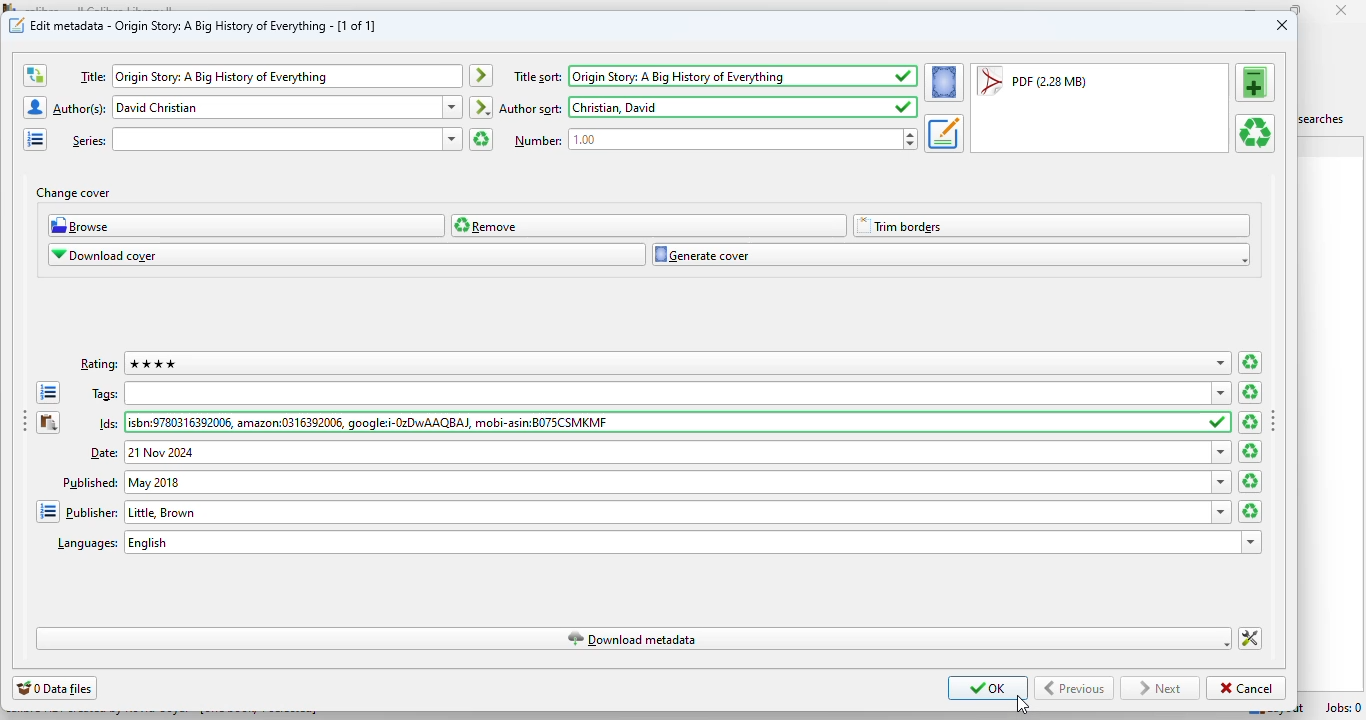 The height and width of the screenshot is (720, 1366). Describe the element at coordinates (80, 110) in the screenshot. I see `text` at that location.